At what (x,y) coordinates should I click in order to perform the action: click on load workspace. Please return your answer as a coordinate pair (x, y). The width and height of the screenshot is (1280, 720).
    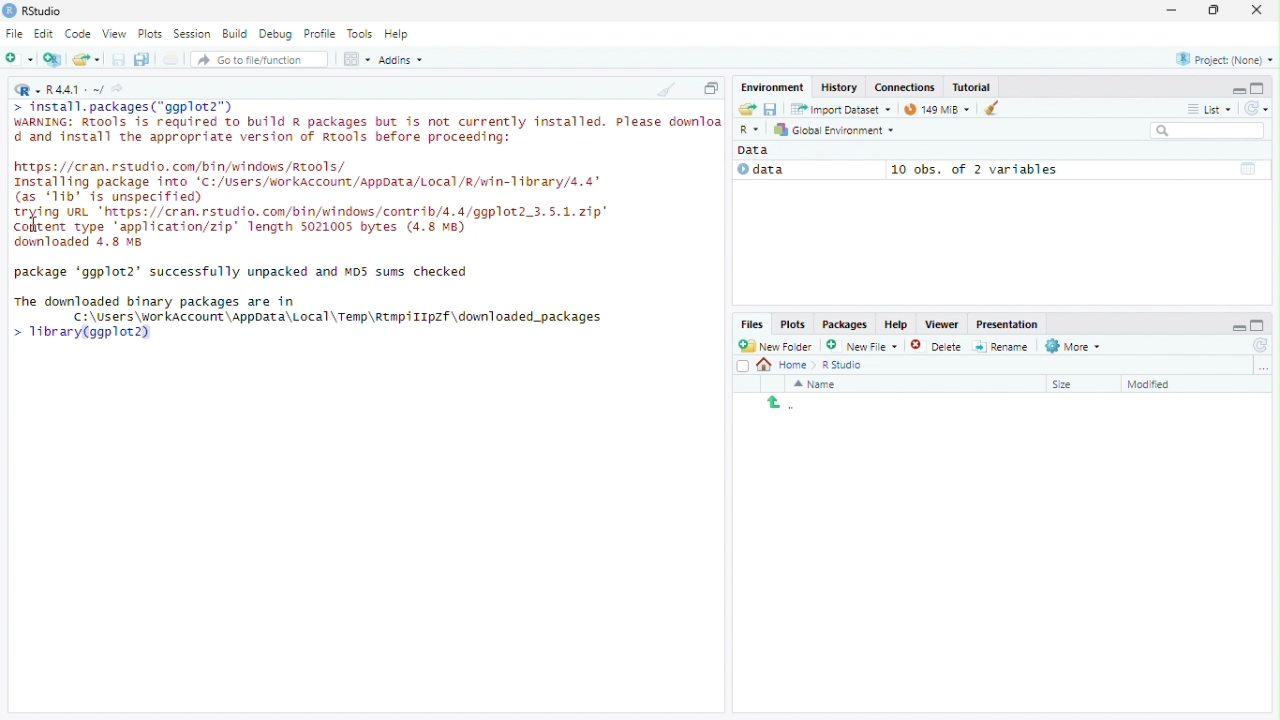
    Looking at the image, I should click on (746, 110).